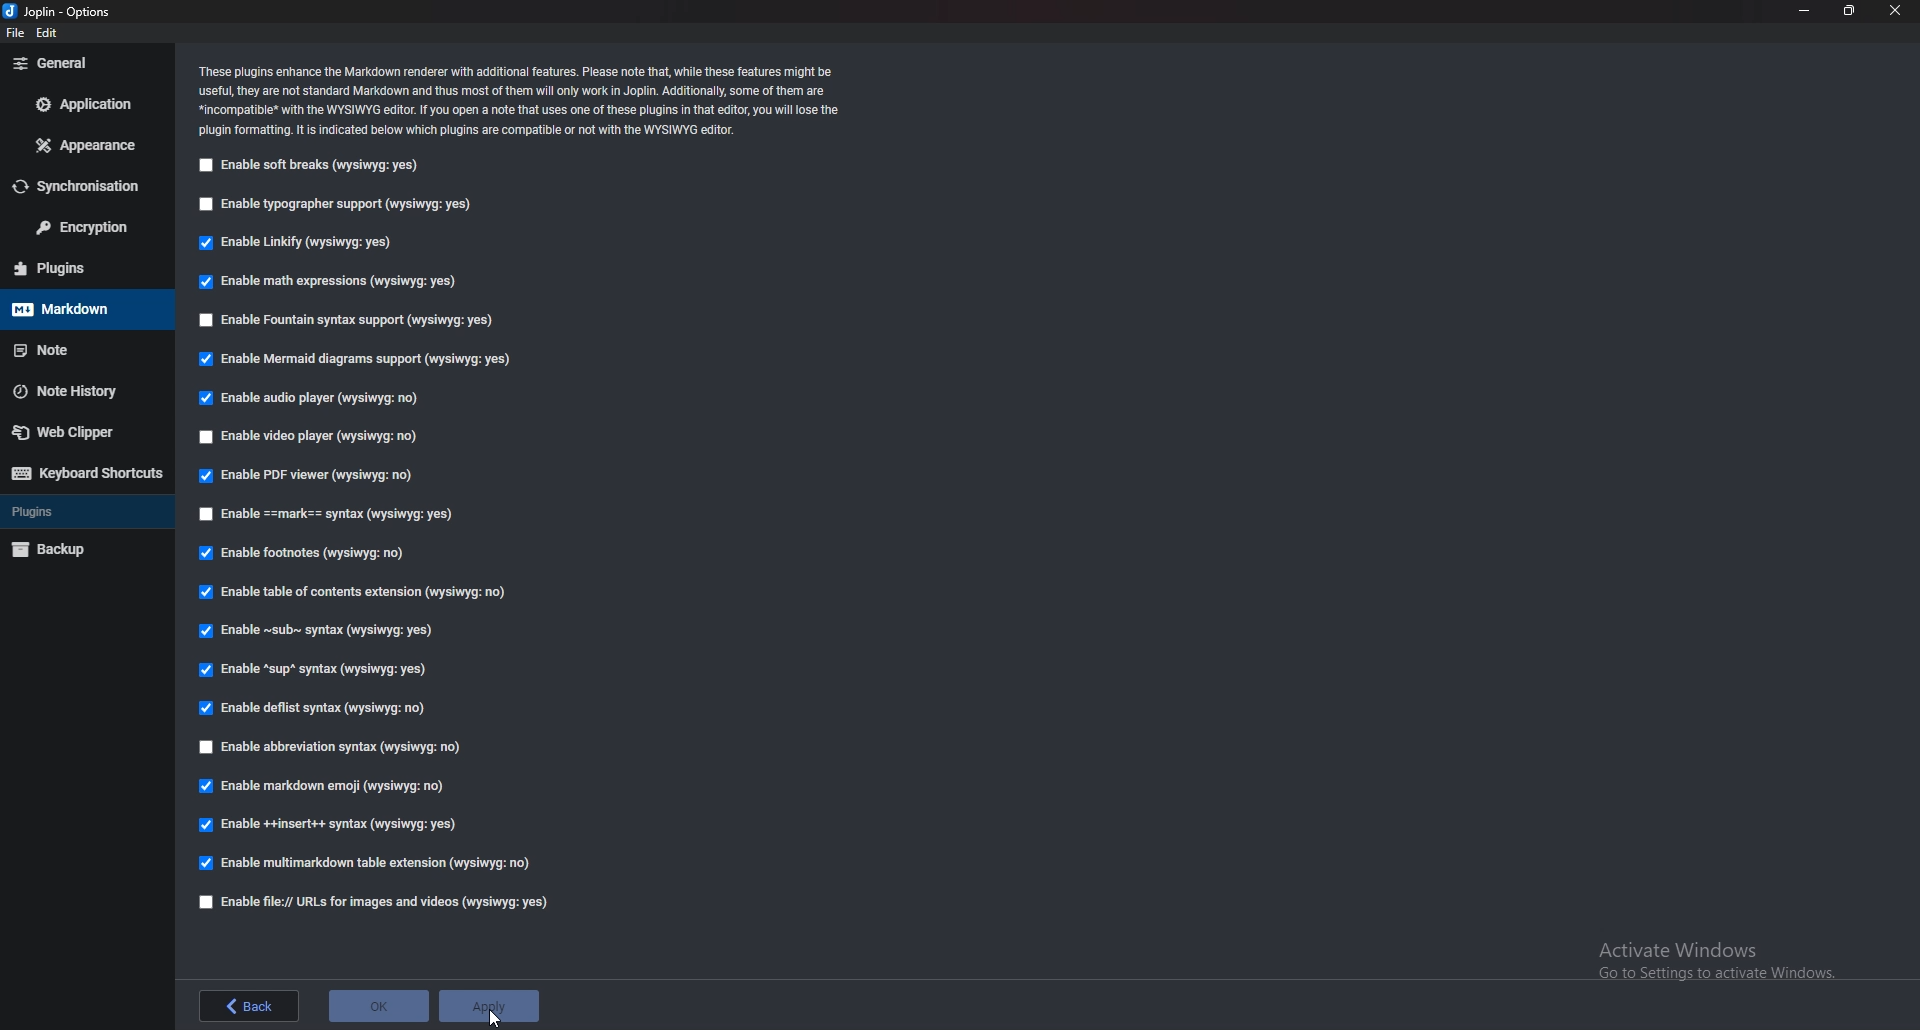 This screenshot has height=1030, width=1920. What do you see at coordinates (84, 188) in the screenshot?
I see `Synchronization` at bounding box center [84, 188].